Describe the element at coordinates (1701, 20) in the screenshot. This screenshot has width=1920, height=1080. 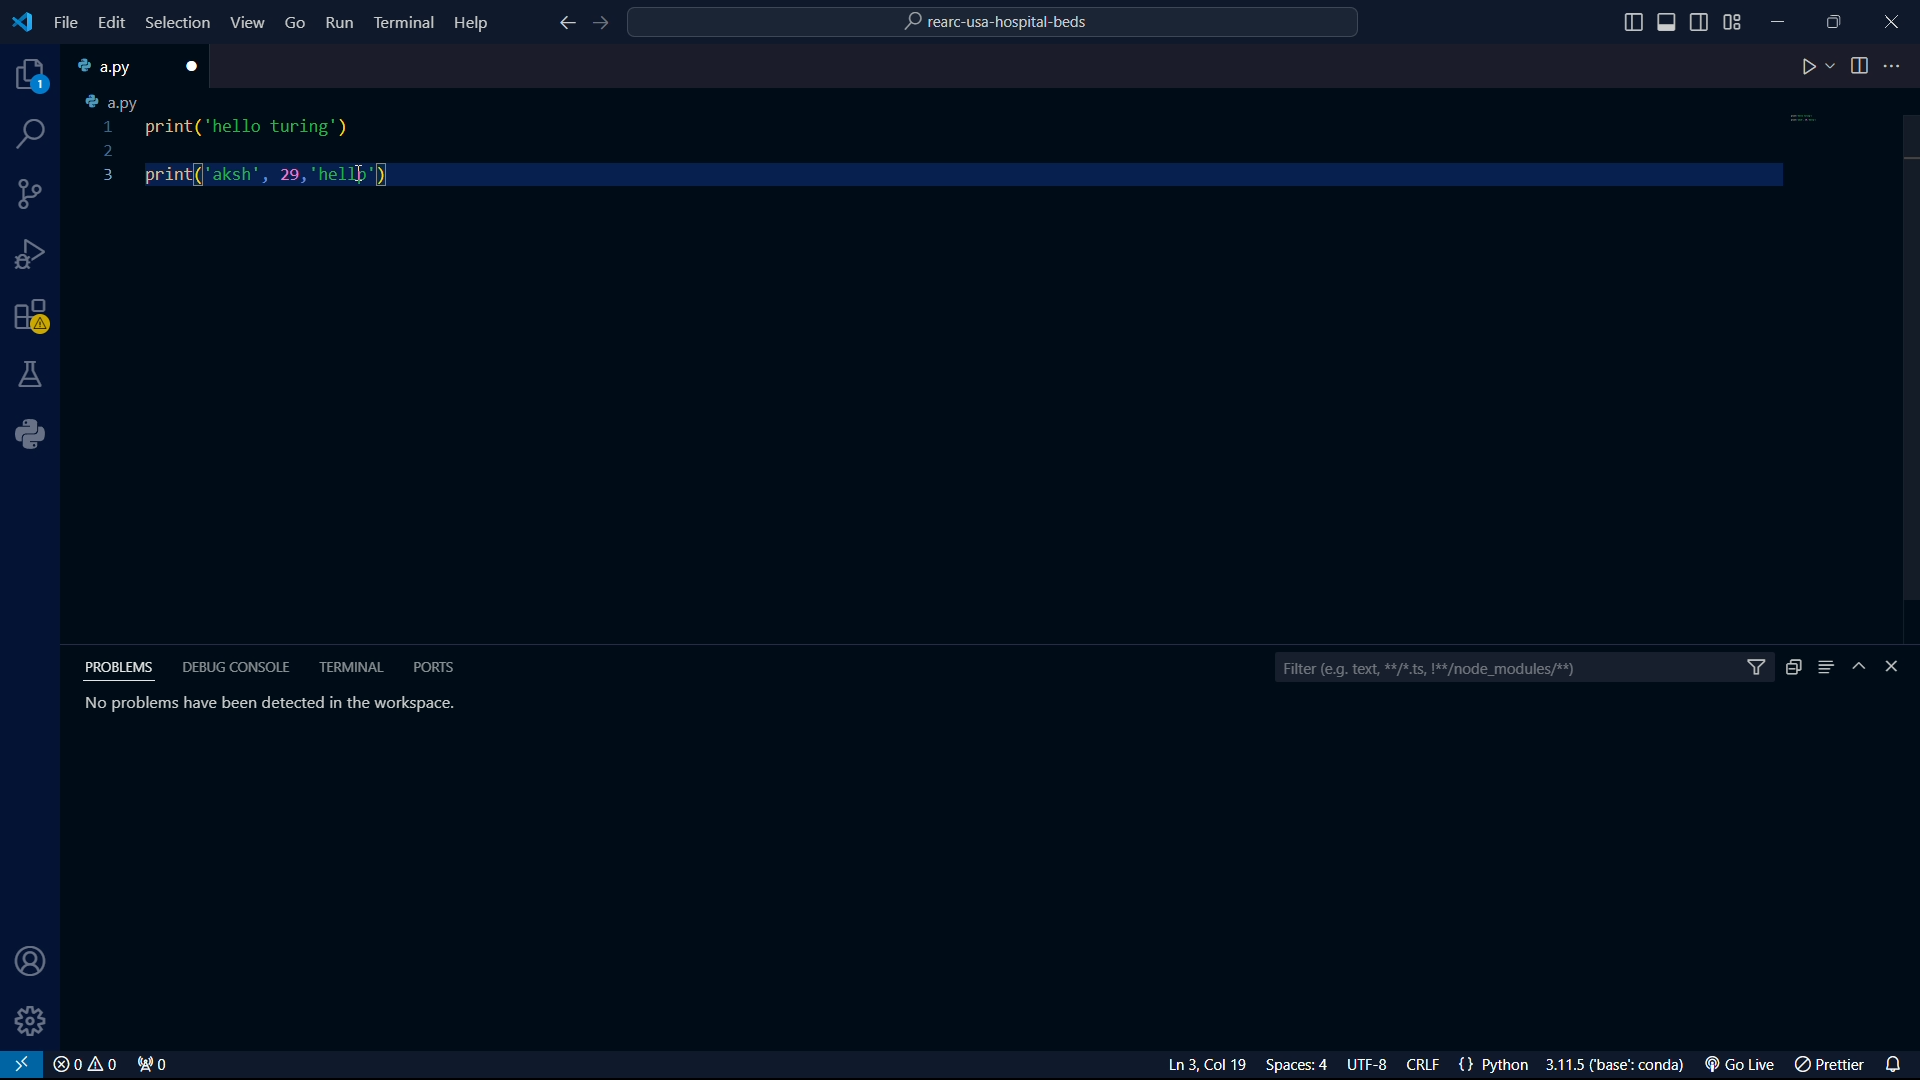
I see `toggle sidebar` at that location.